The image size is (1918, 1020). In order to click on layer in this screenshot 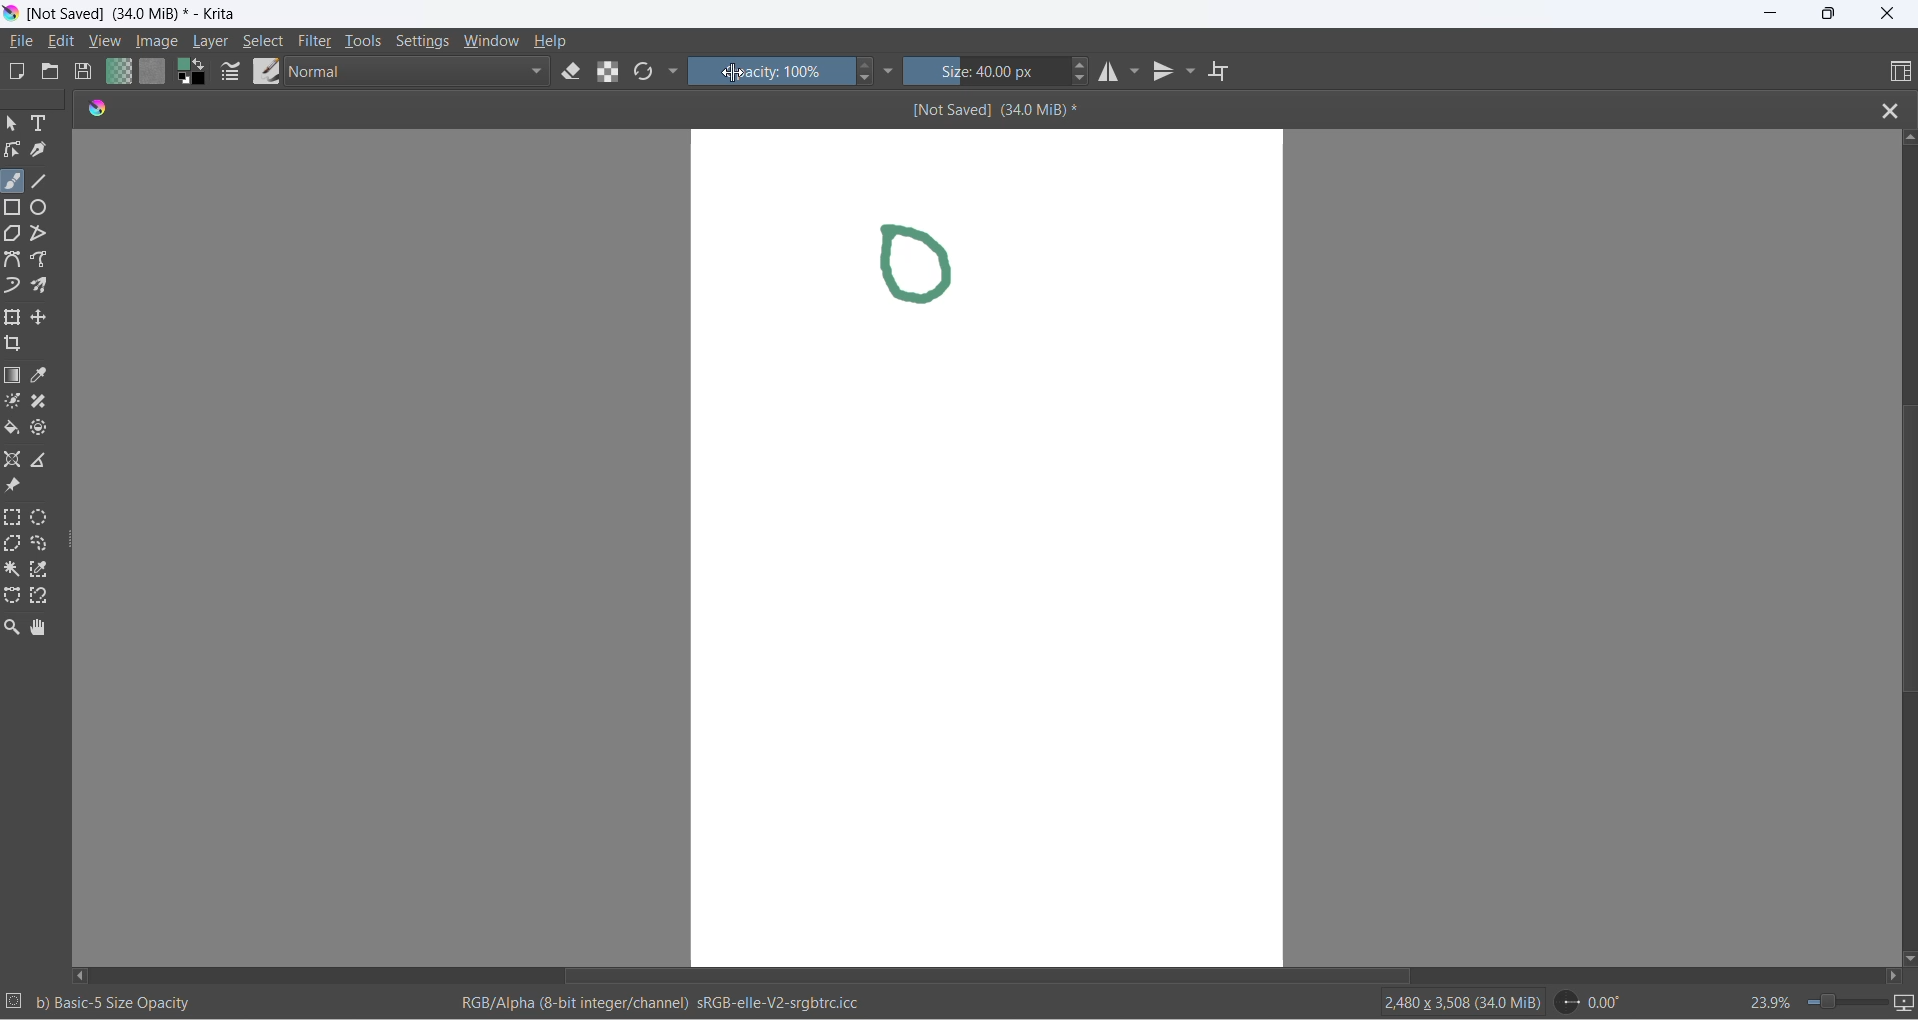, I will do `click(212, 41)`.